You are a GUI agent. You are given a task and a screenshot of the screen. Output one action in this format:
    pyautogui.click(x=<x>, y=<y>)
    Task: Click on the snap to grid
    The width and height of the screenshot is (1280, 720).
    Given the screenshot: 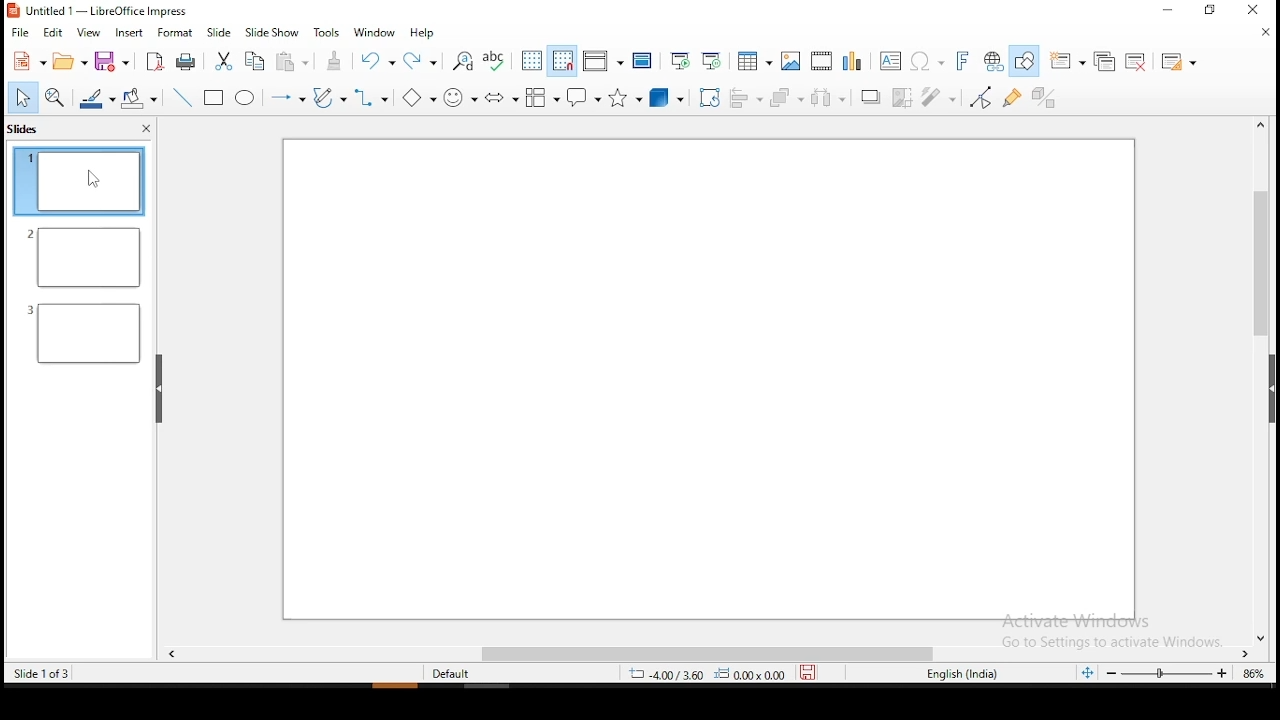 What is the action you would take?
    pyautogui.click(x=564, y=62)
    